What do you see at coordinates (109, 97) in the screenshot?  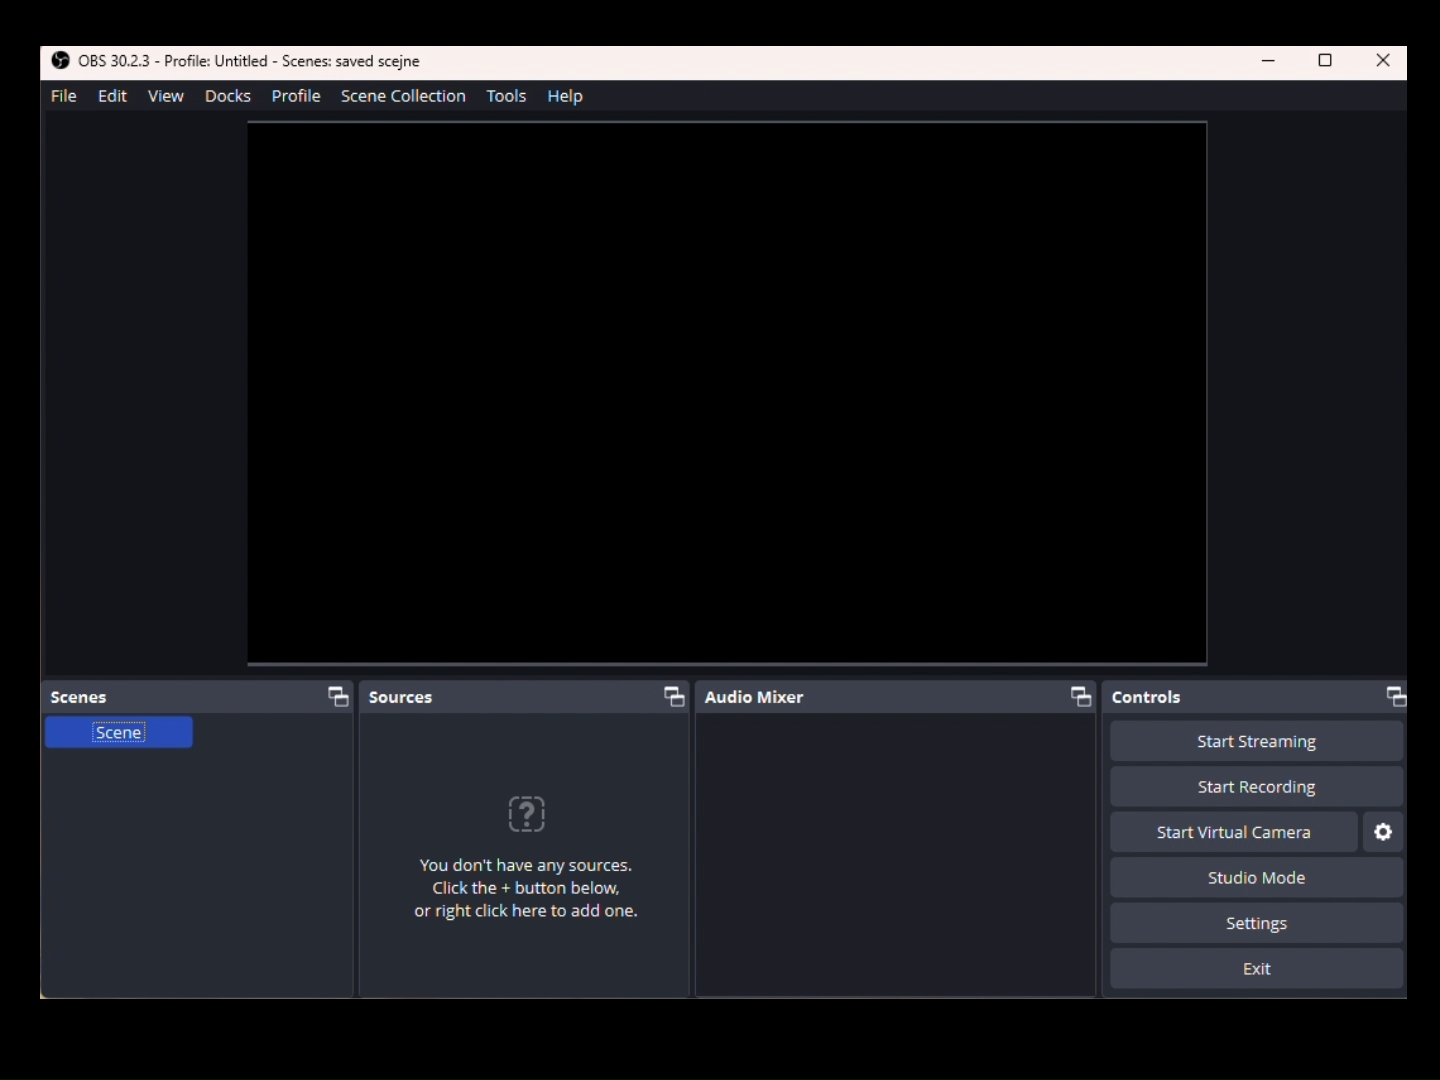 I see `Edit` at bounding box center [109, 97].